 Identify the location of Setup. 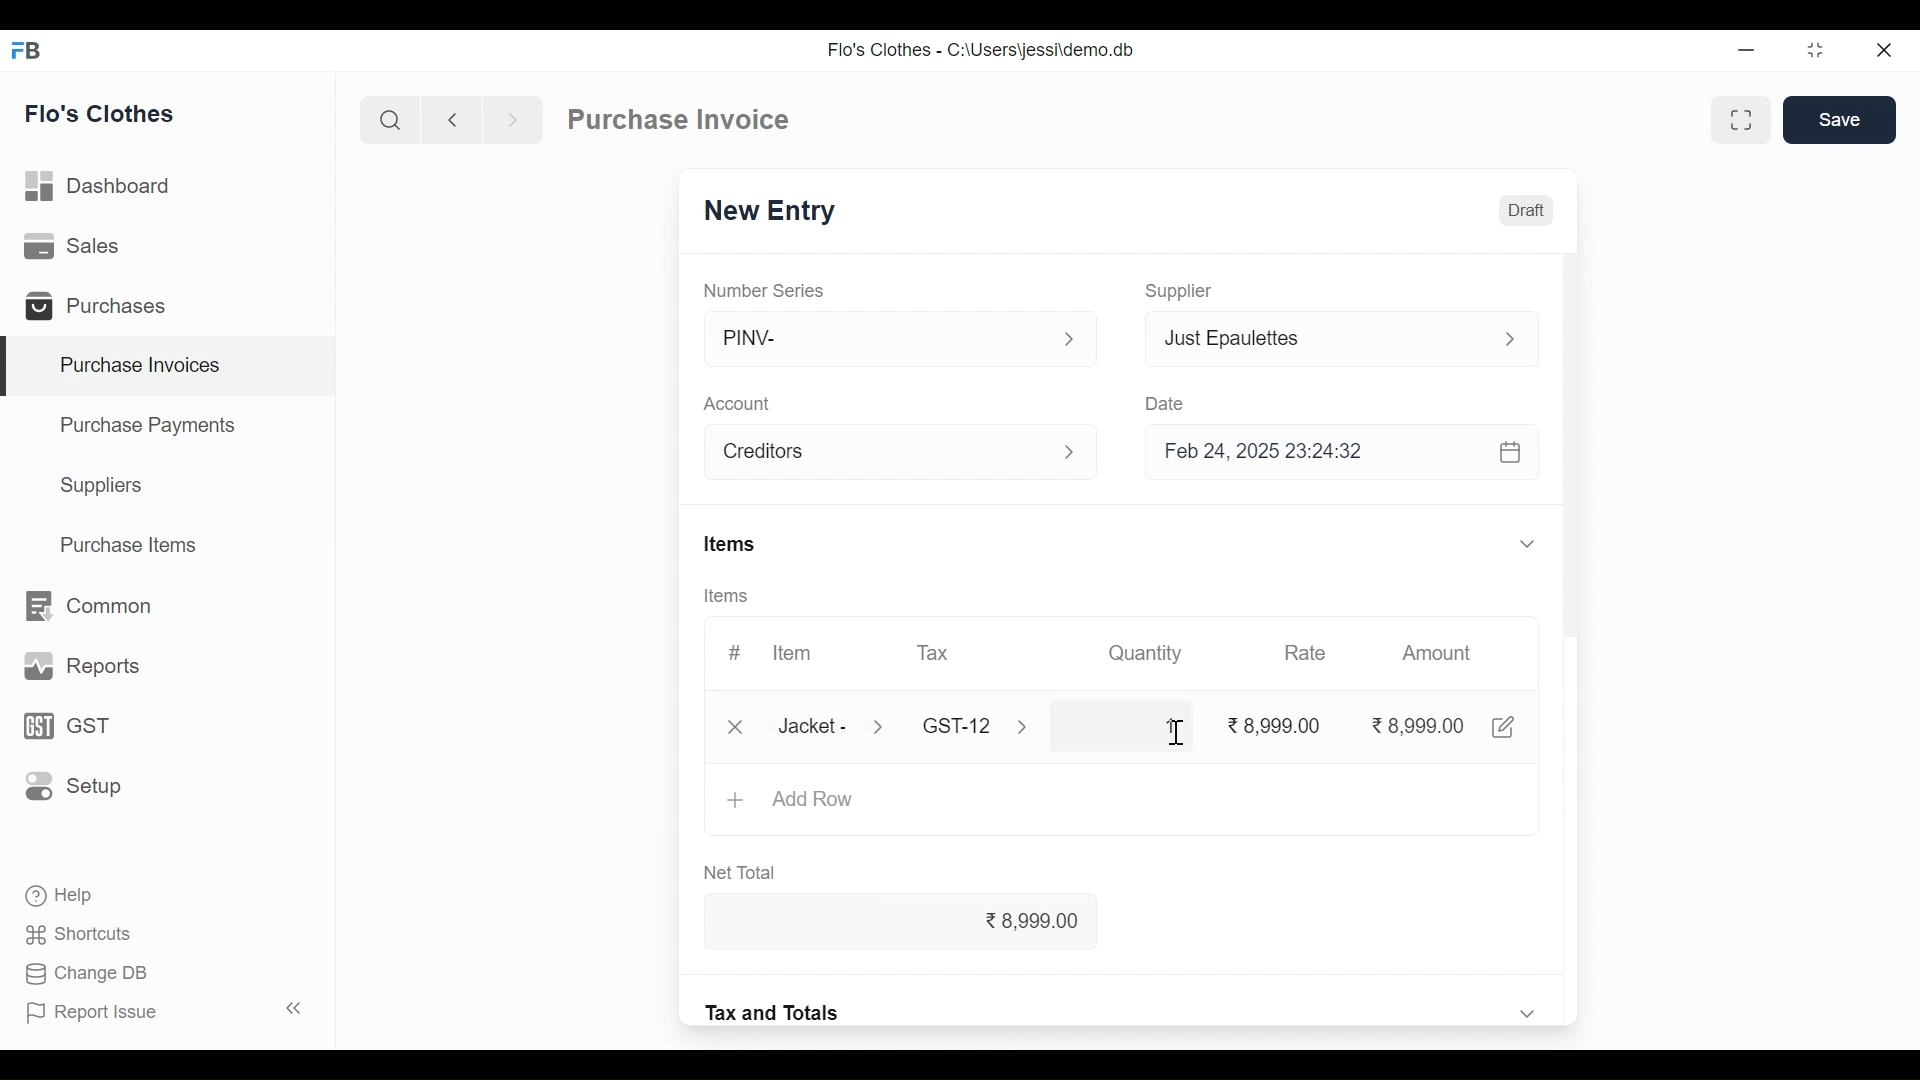
(68, 787).